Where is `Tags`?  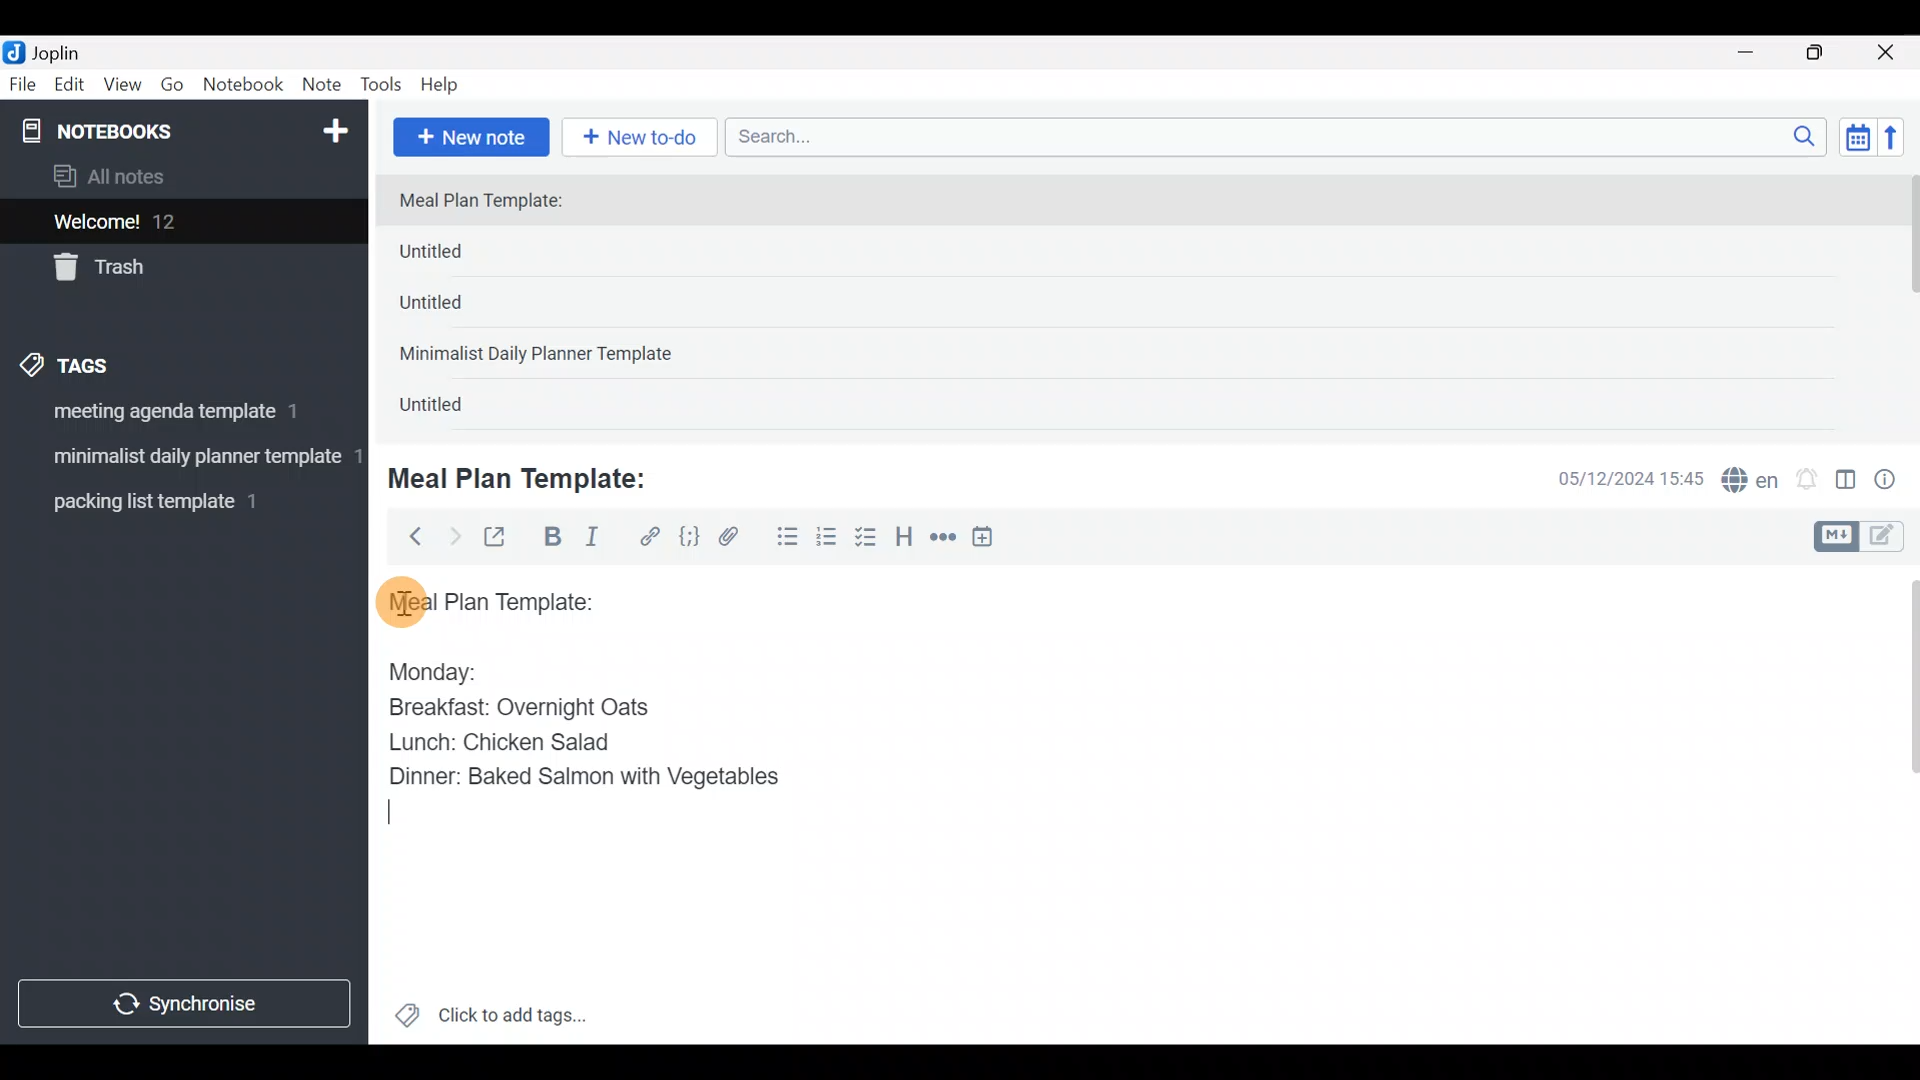 Tags is located at coordinates (112, 362).